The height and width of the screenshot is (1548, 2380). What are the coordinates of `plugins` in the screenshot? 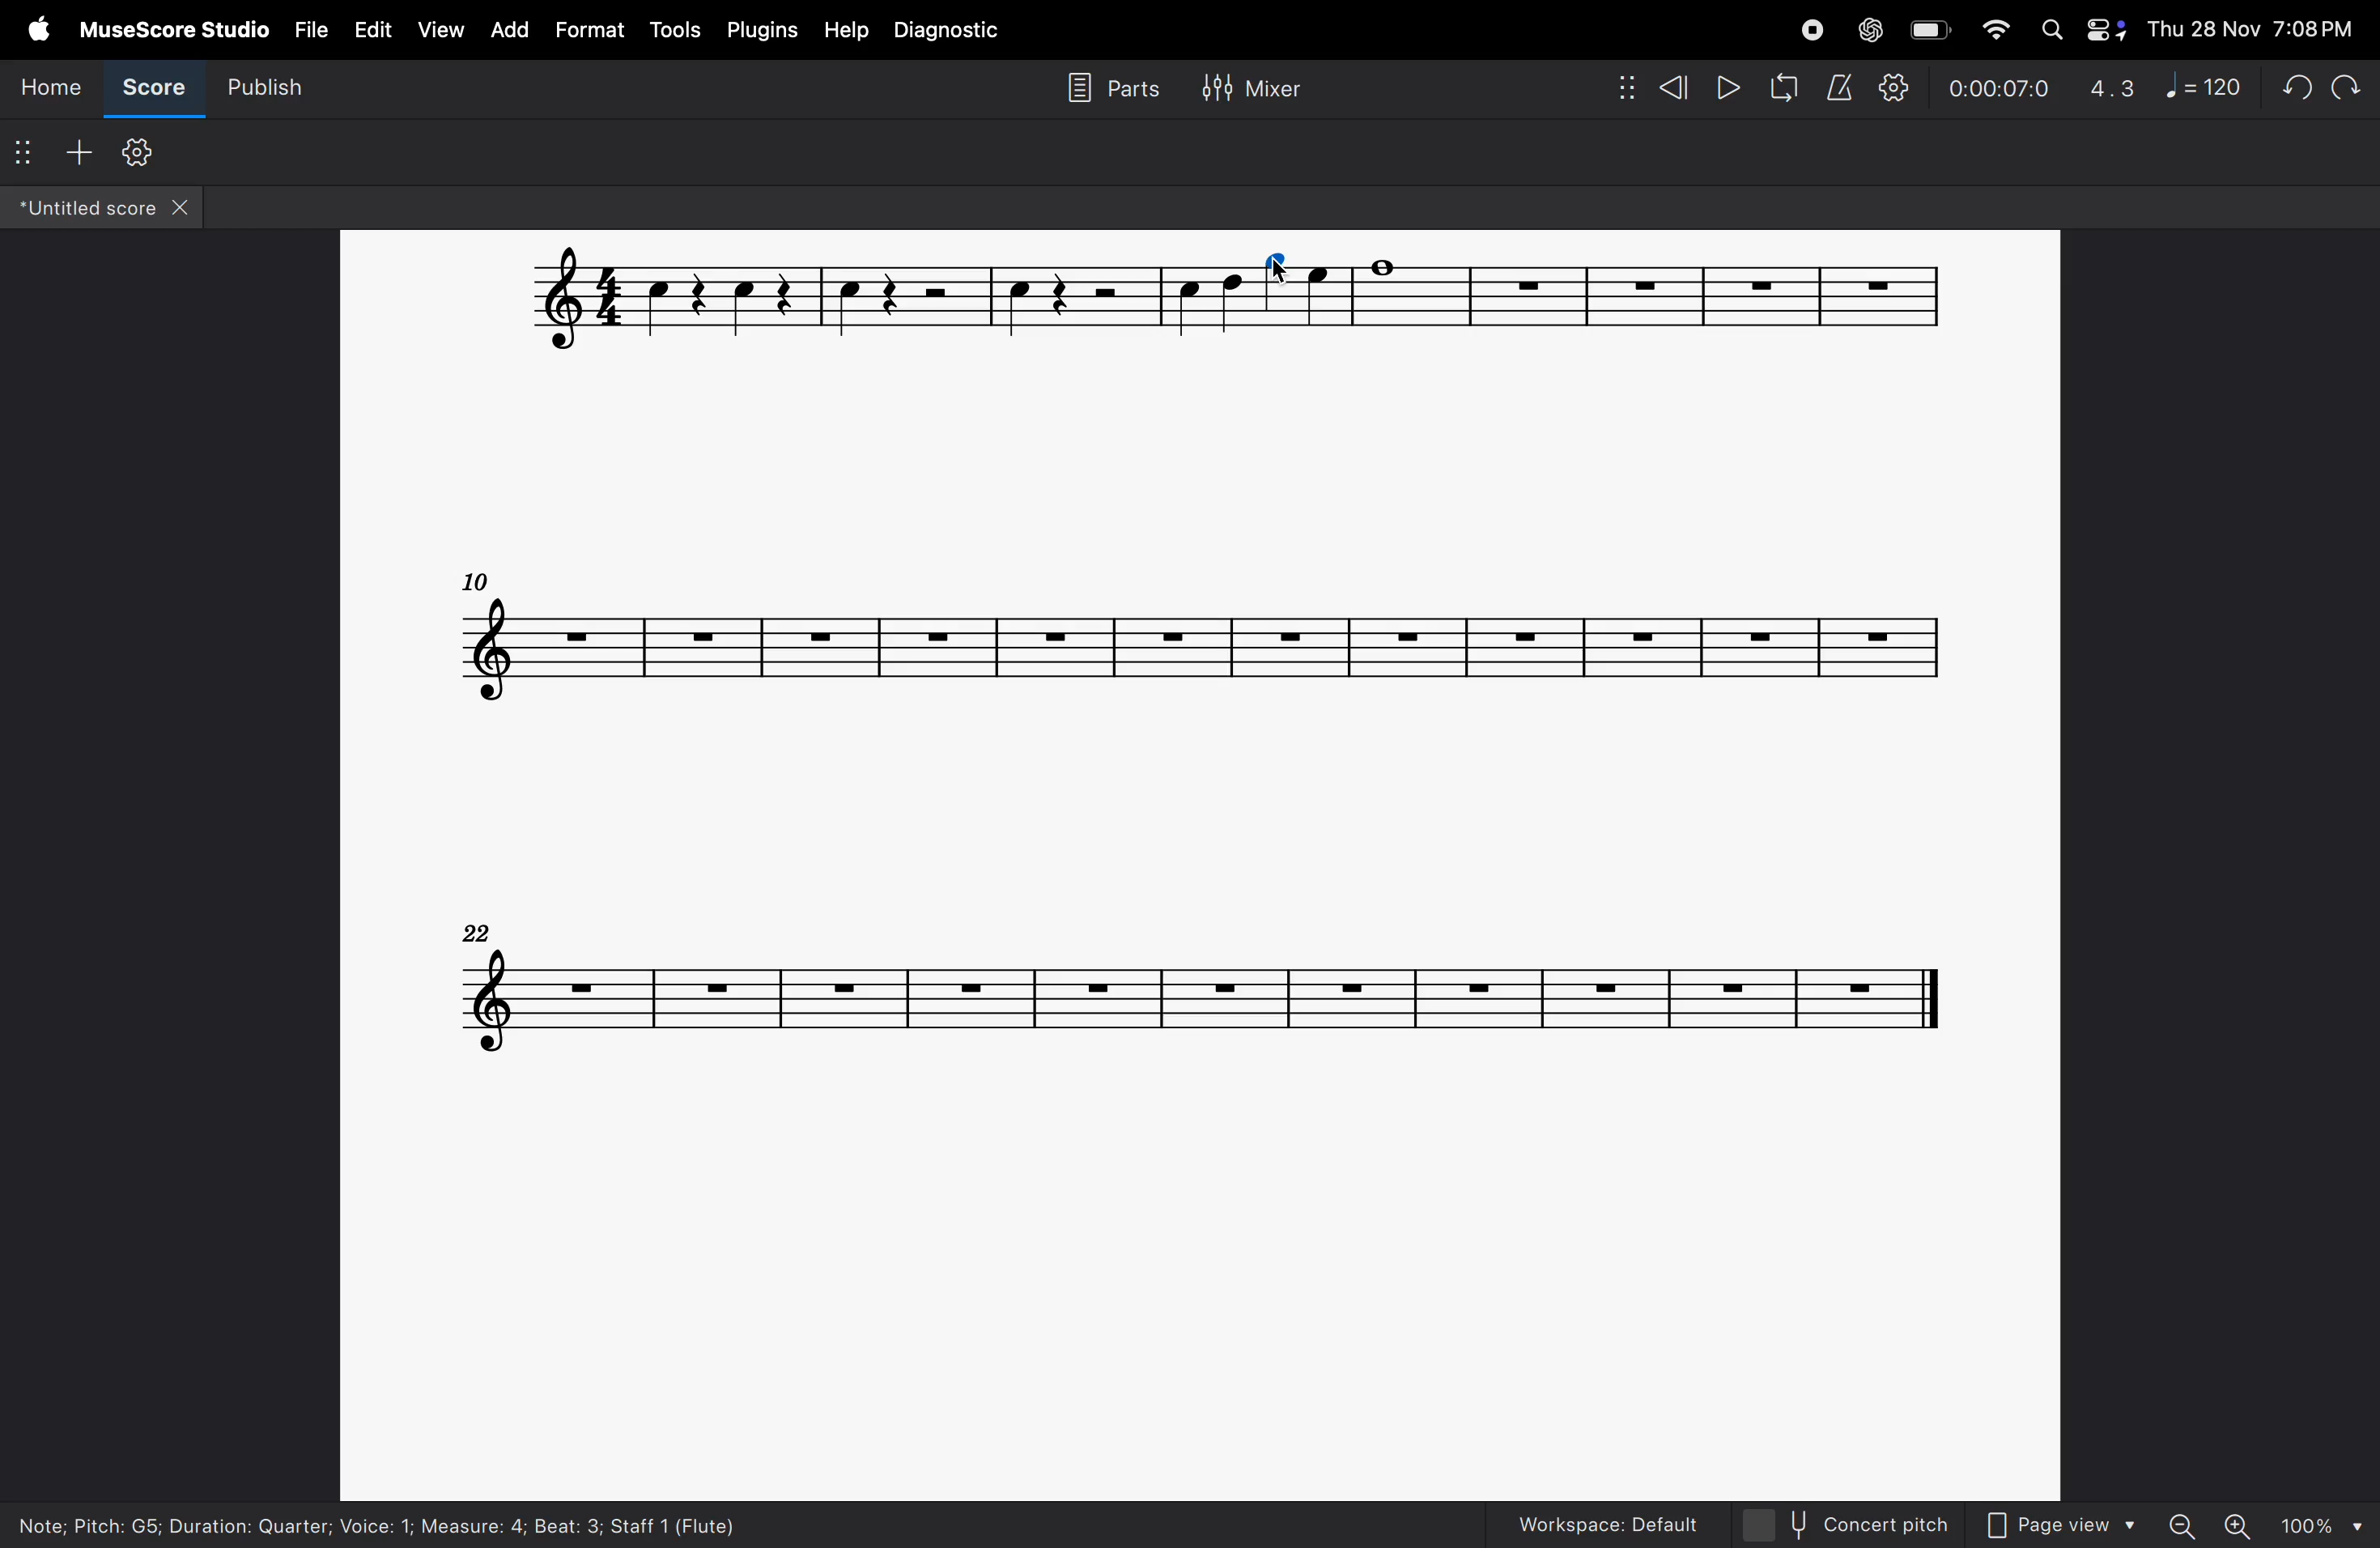 It's located at (762, 30).